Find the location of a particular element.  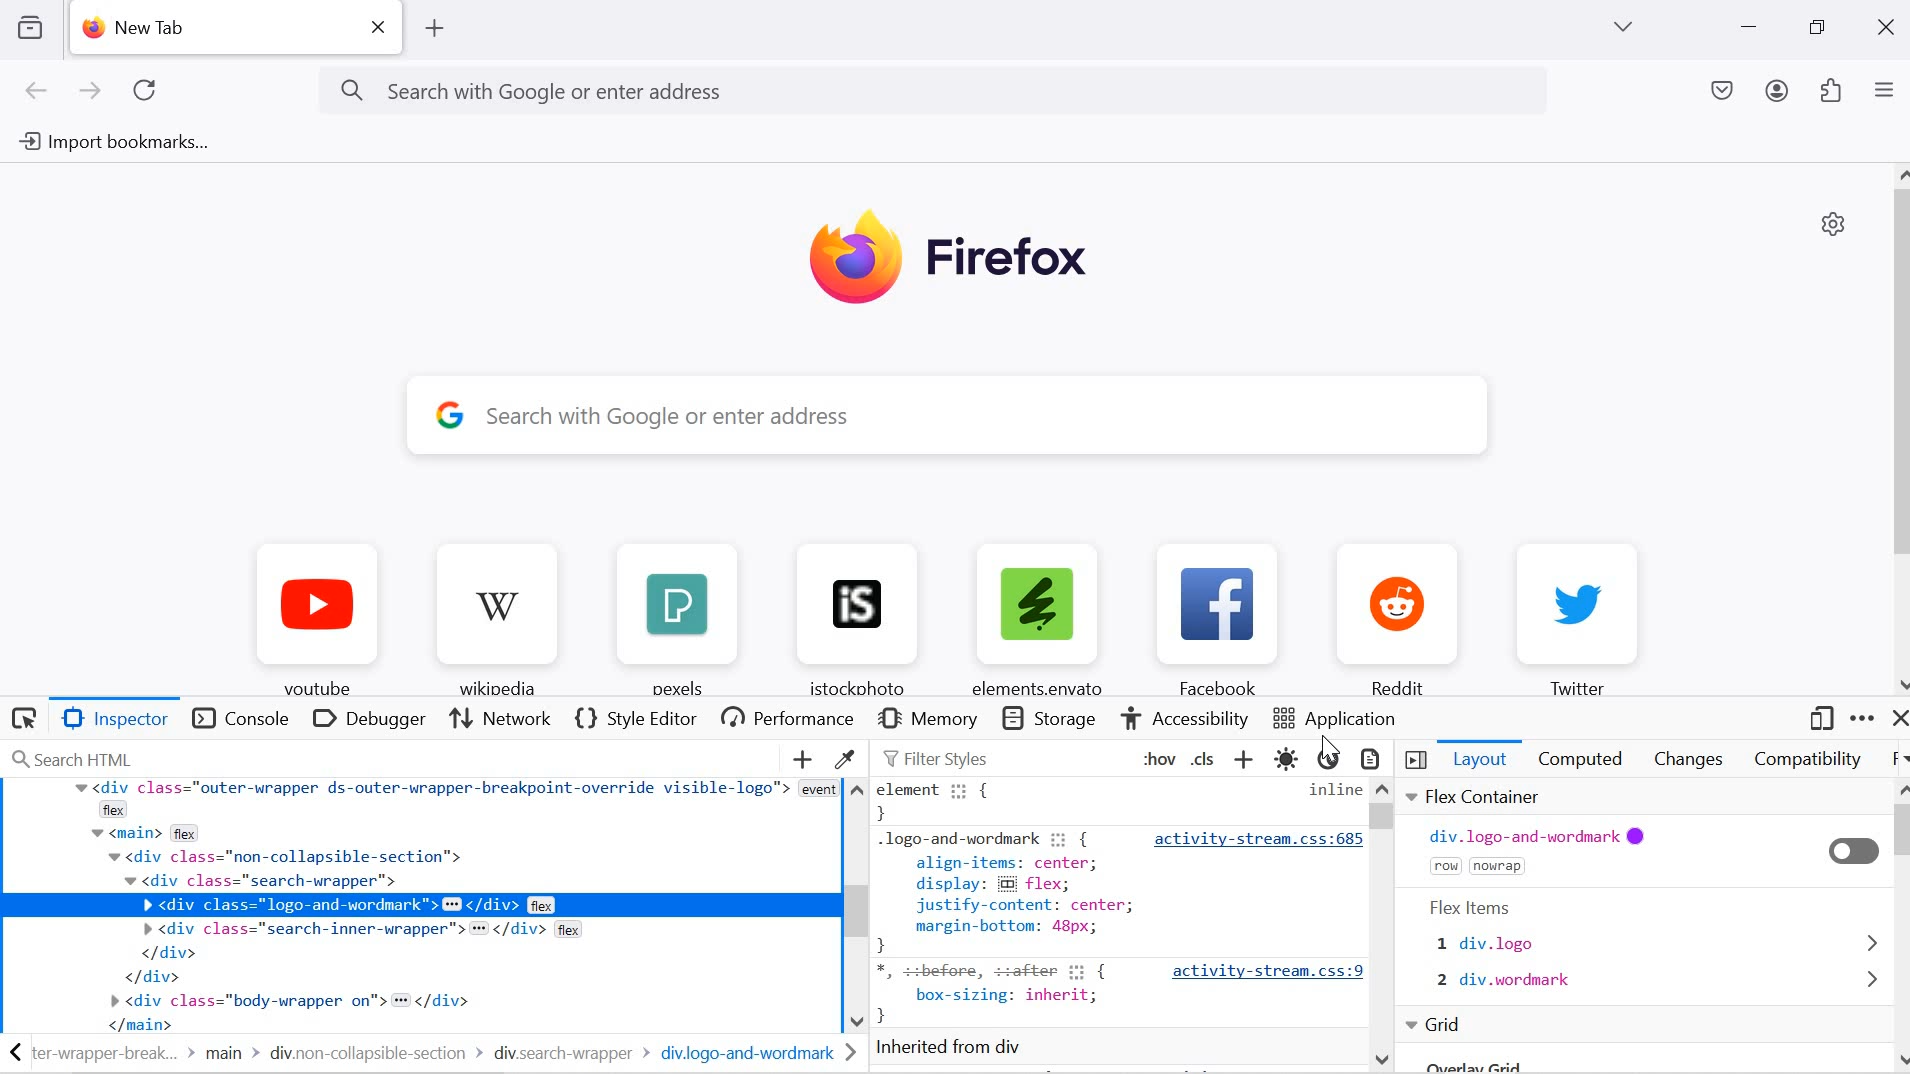

scrollbar is located at coordinates (1898, 371).